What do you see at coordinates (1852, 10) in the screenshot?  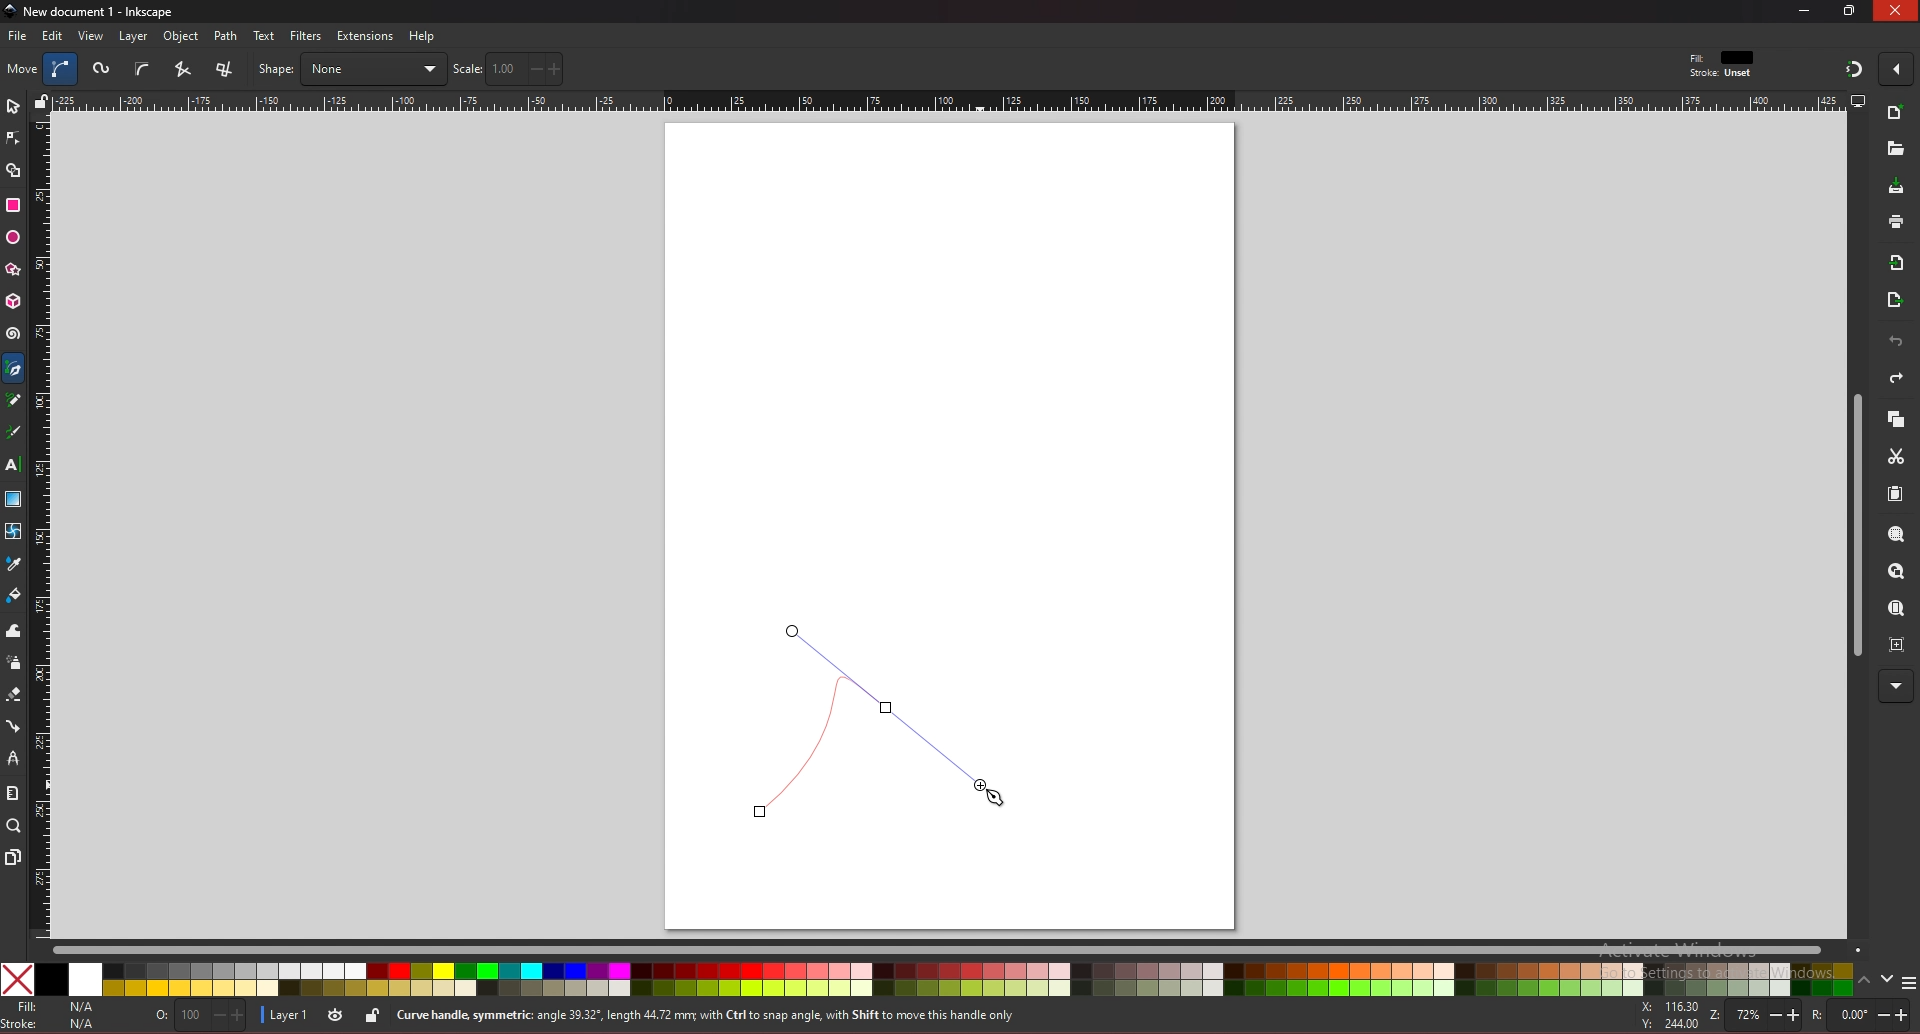 I see `resize` at bounding box center [1852, 10].